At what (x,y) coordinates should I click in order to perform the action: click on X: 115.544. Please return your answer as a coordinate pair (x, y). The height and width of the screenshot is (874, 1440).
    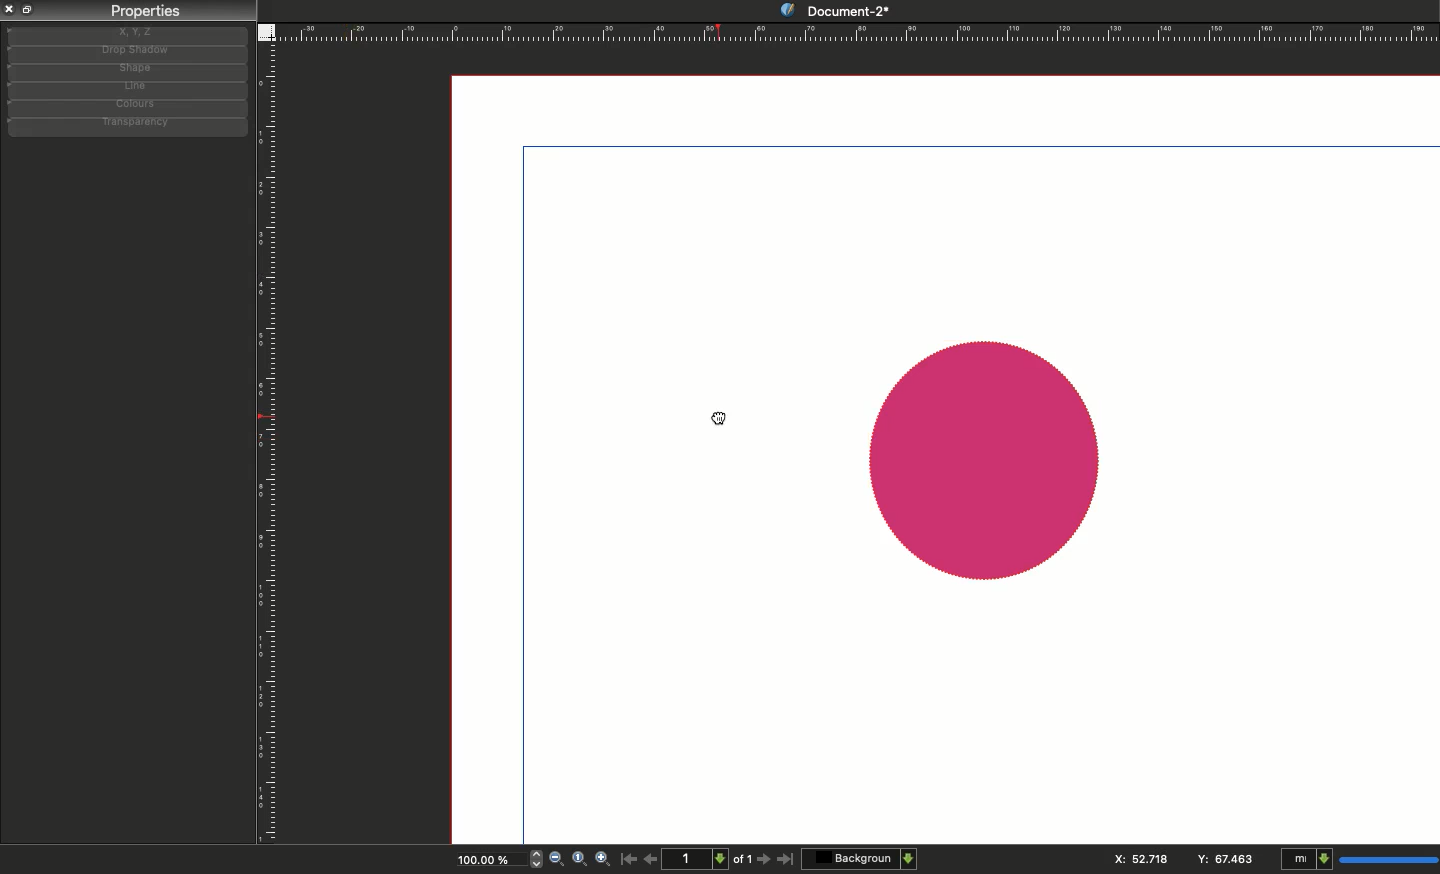
    Looking at the image, I should click on (1137, 859).